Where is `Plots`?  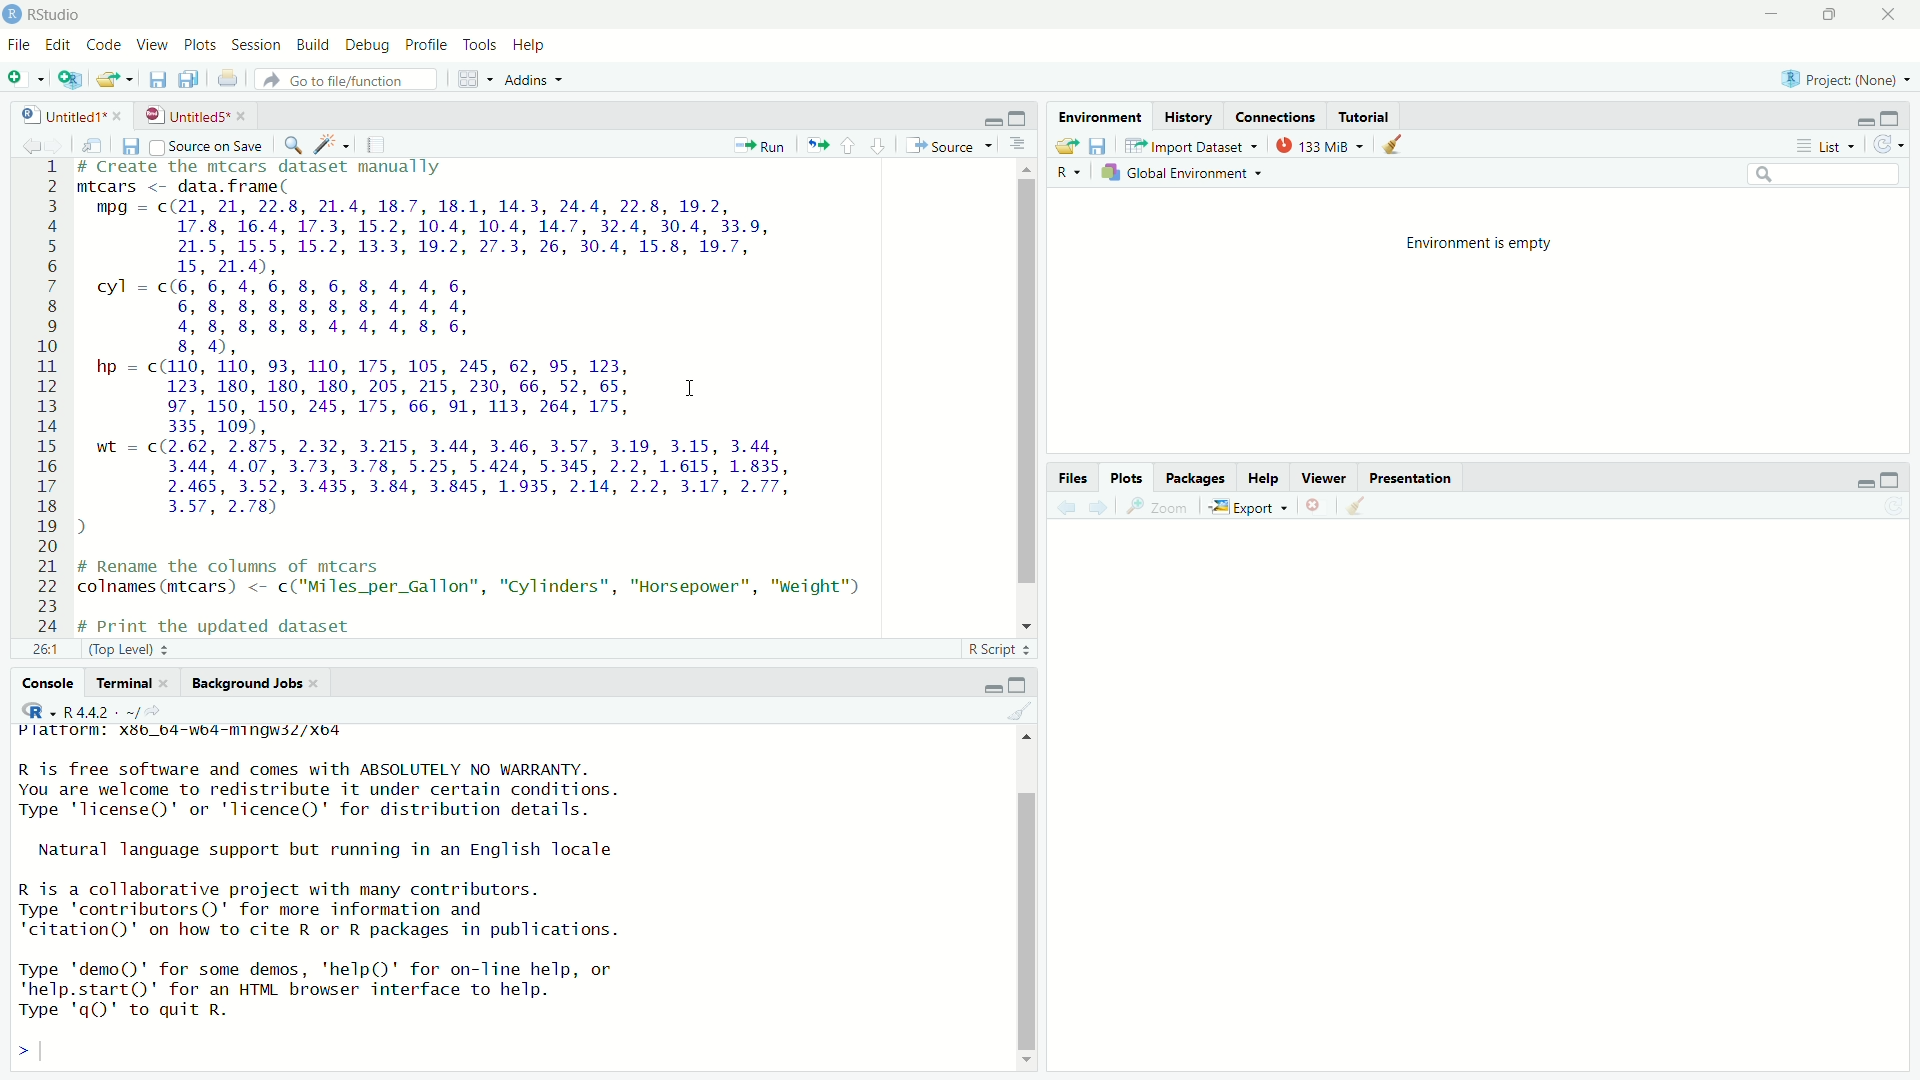 Plots is located at coordinates (1128, 478).